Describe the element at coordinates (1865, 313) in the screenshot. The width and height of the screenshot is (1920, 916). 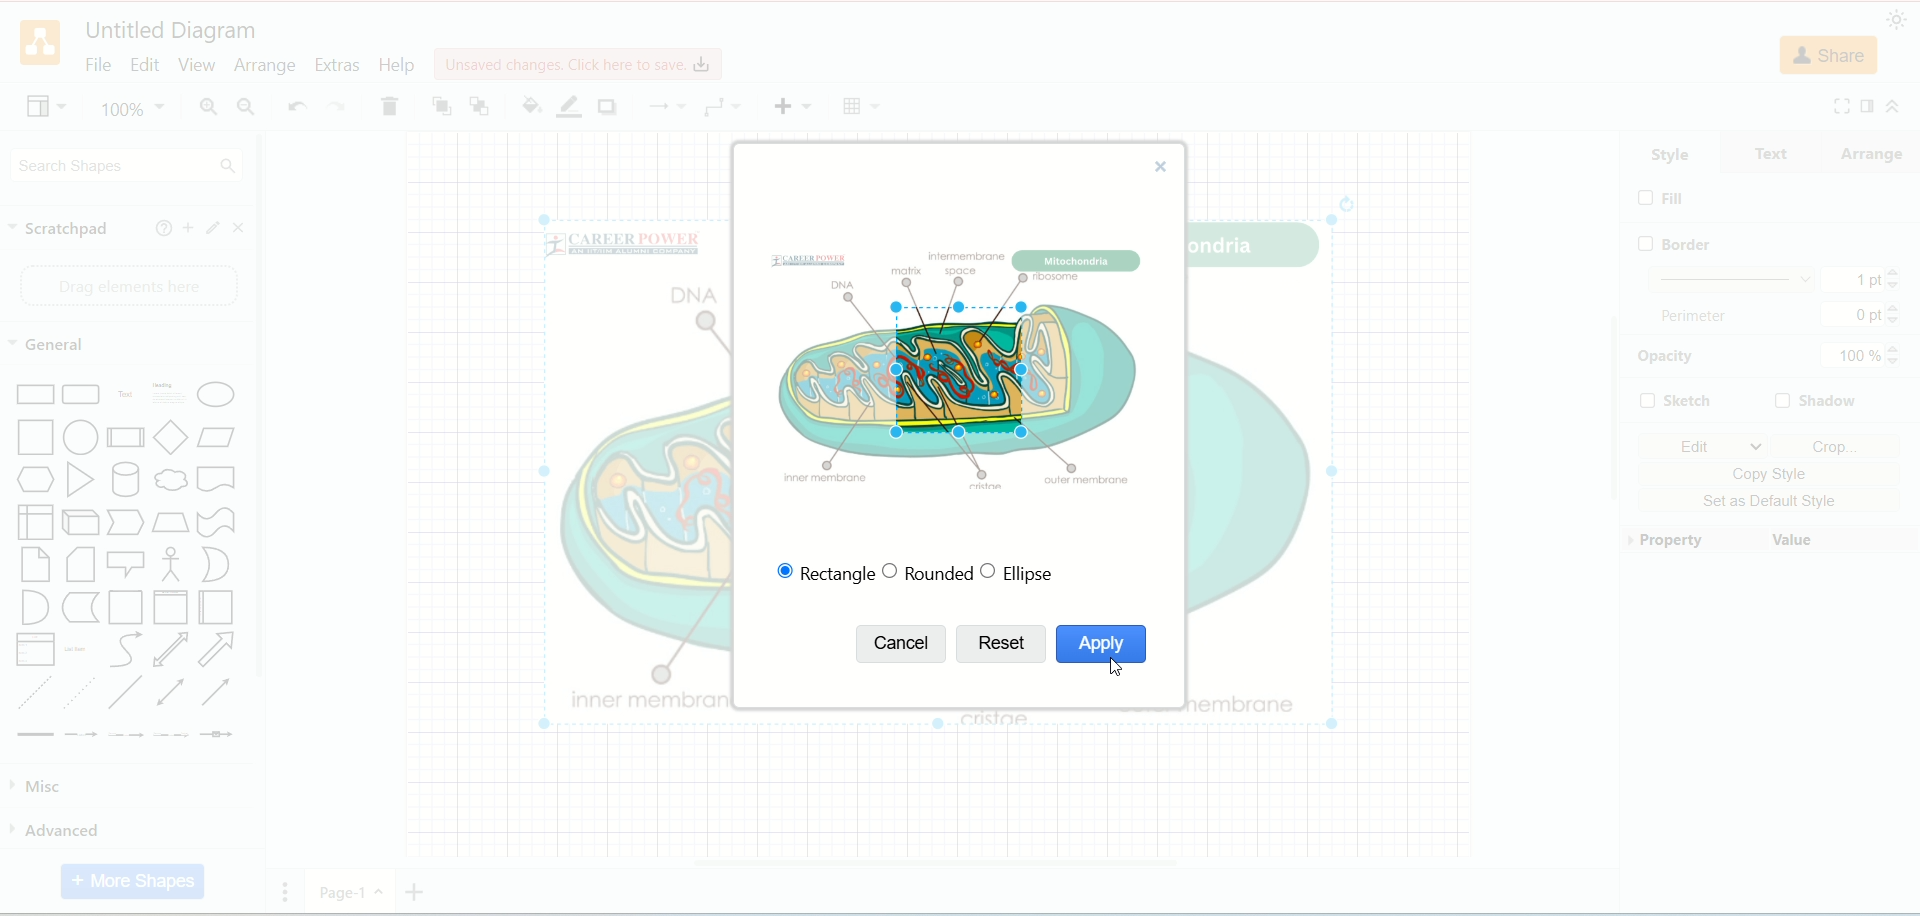
I see `0 pt` at that location.